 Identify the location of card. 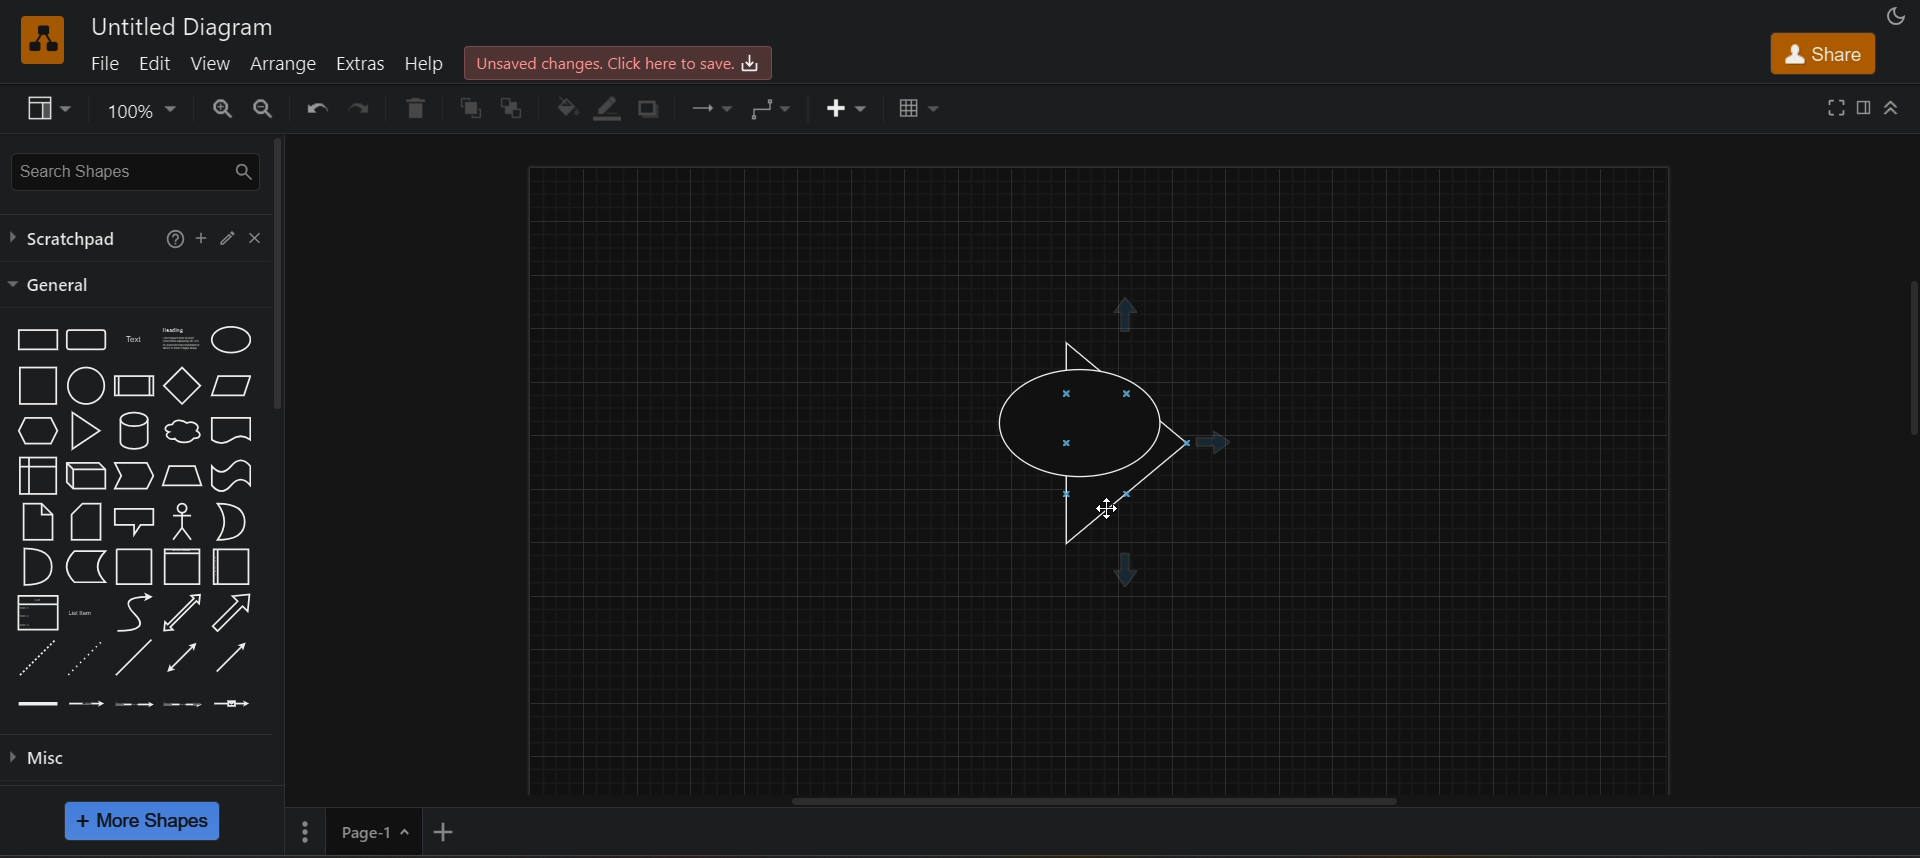
(88, 522).